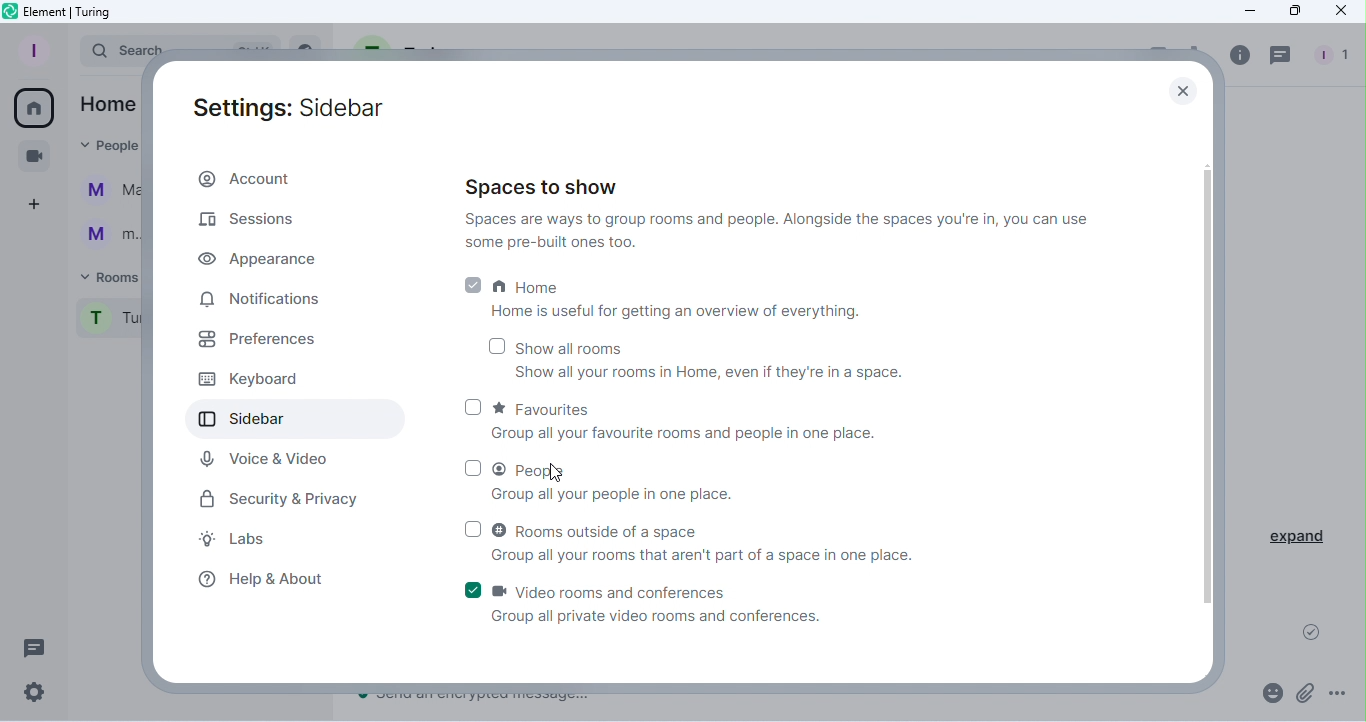  Describe the element at coordinates (1319, 629) in the screenshot. I see `Message sent` at that location.